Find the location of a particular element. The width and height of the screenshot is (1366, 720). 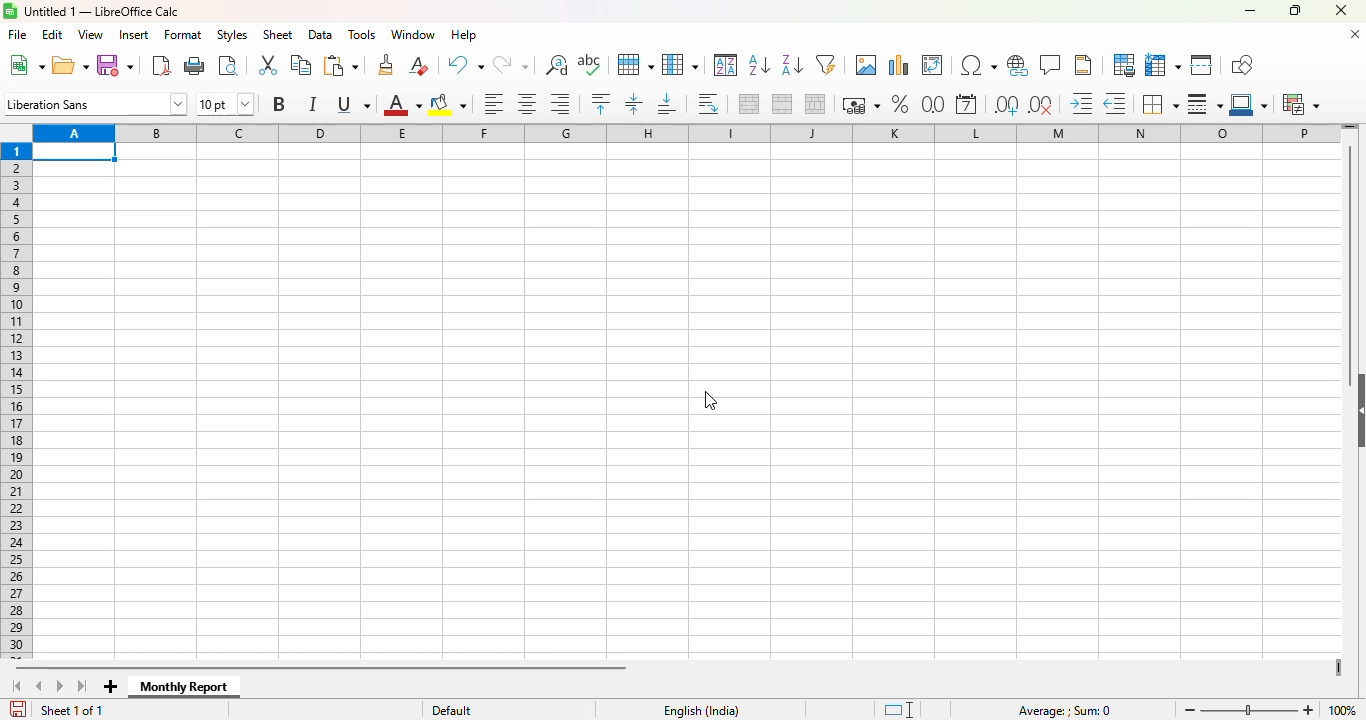

insert or edit pivot table is located at coordinates (932, 64).